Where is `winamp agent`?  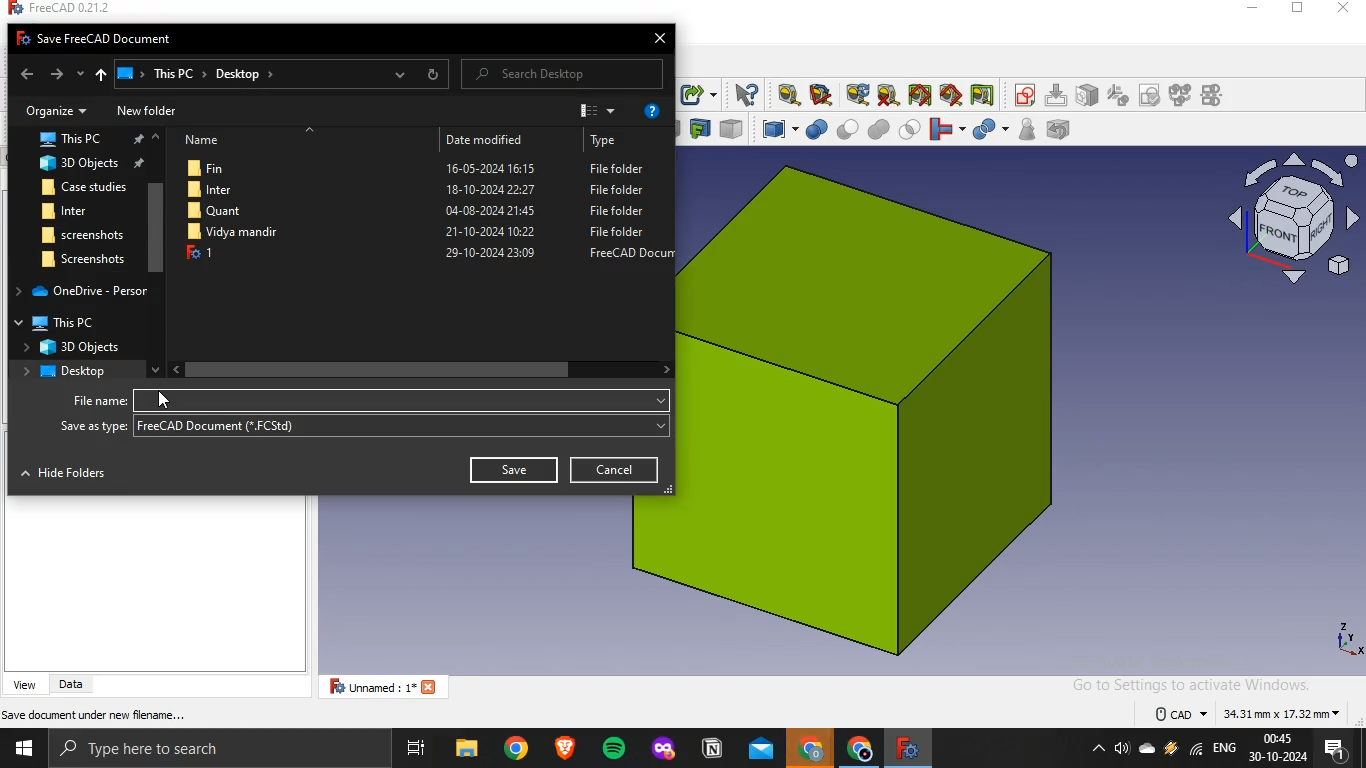 winamp agent is located at coordinates (1174, 750).